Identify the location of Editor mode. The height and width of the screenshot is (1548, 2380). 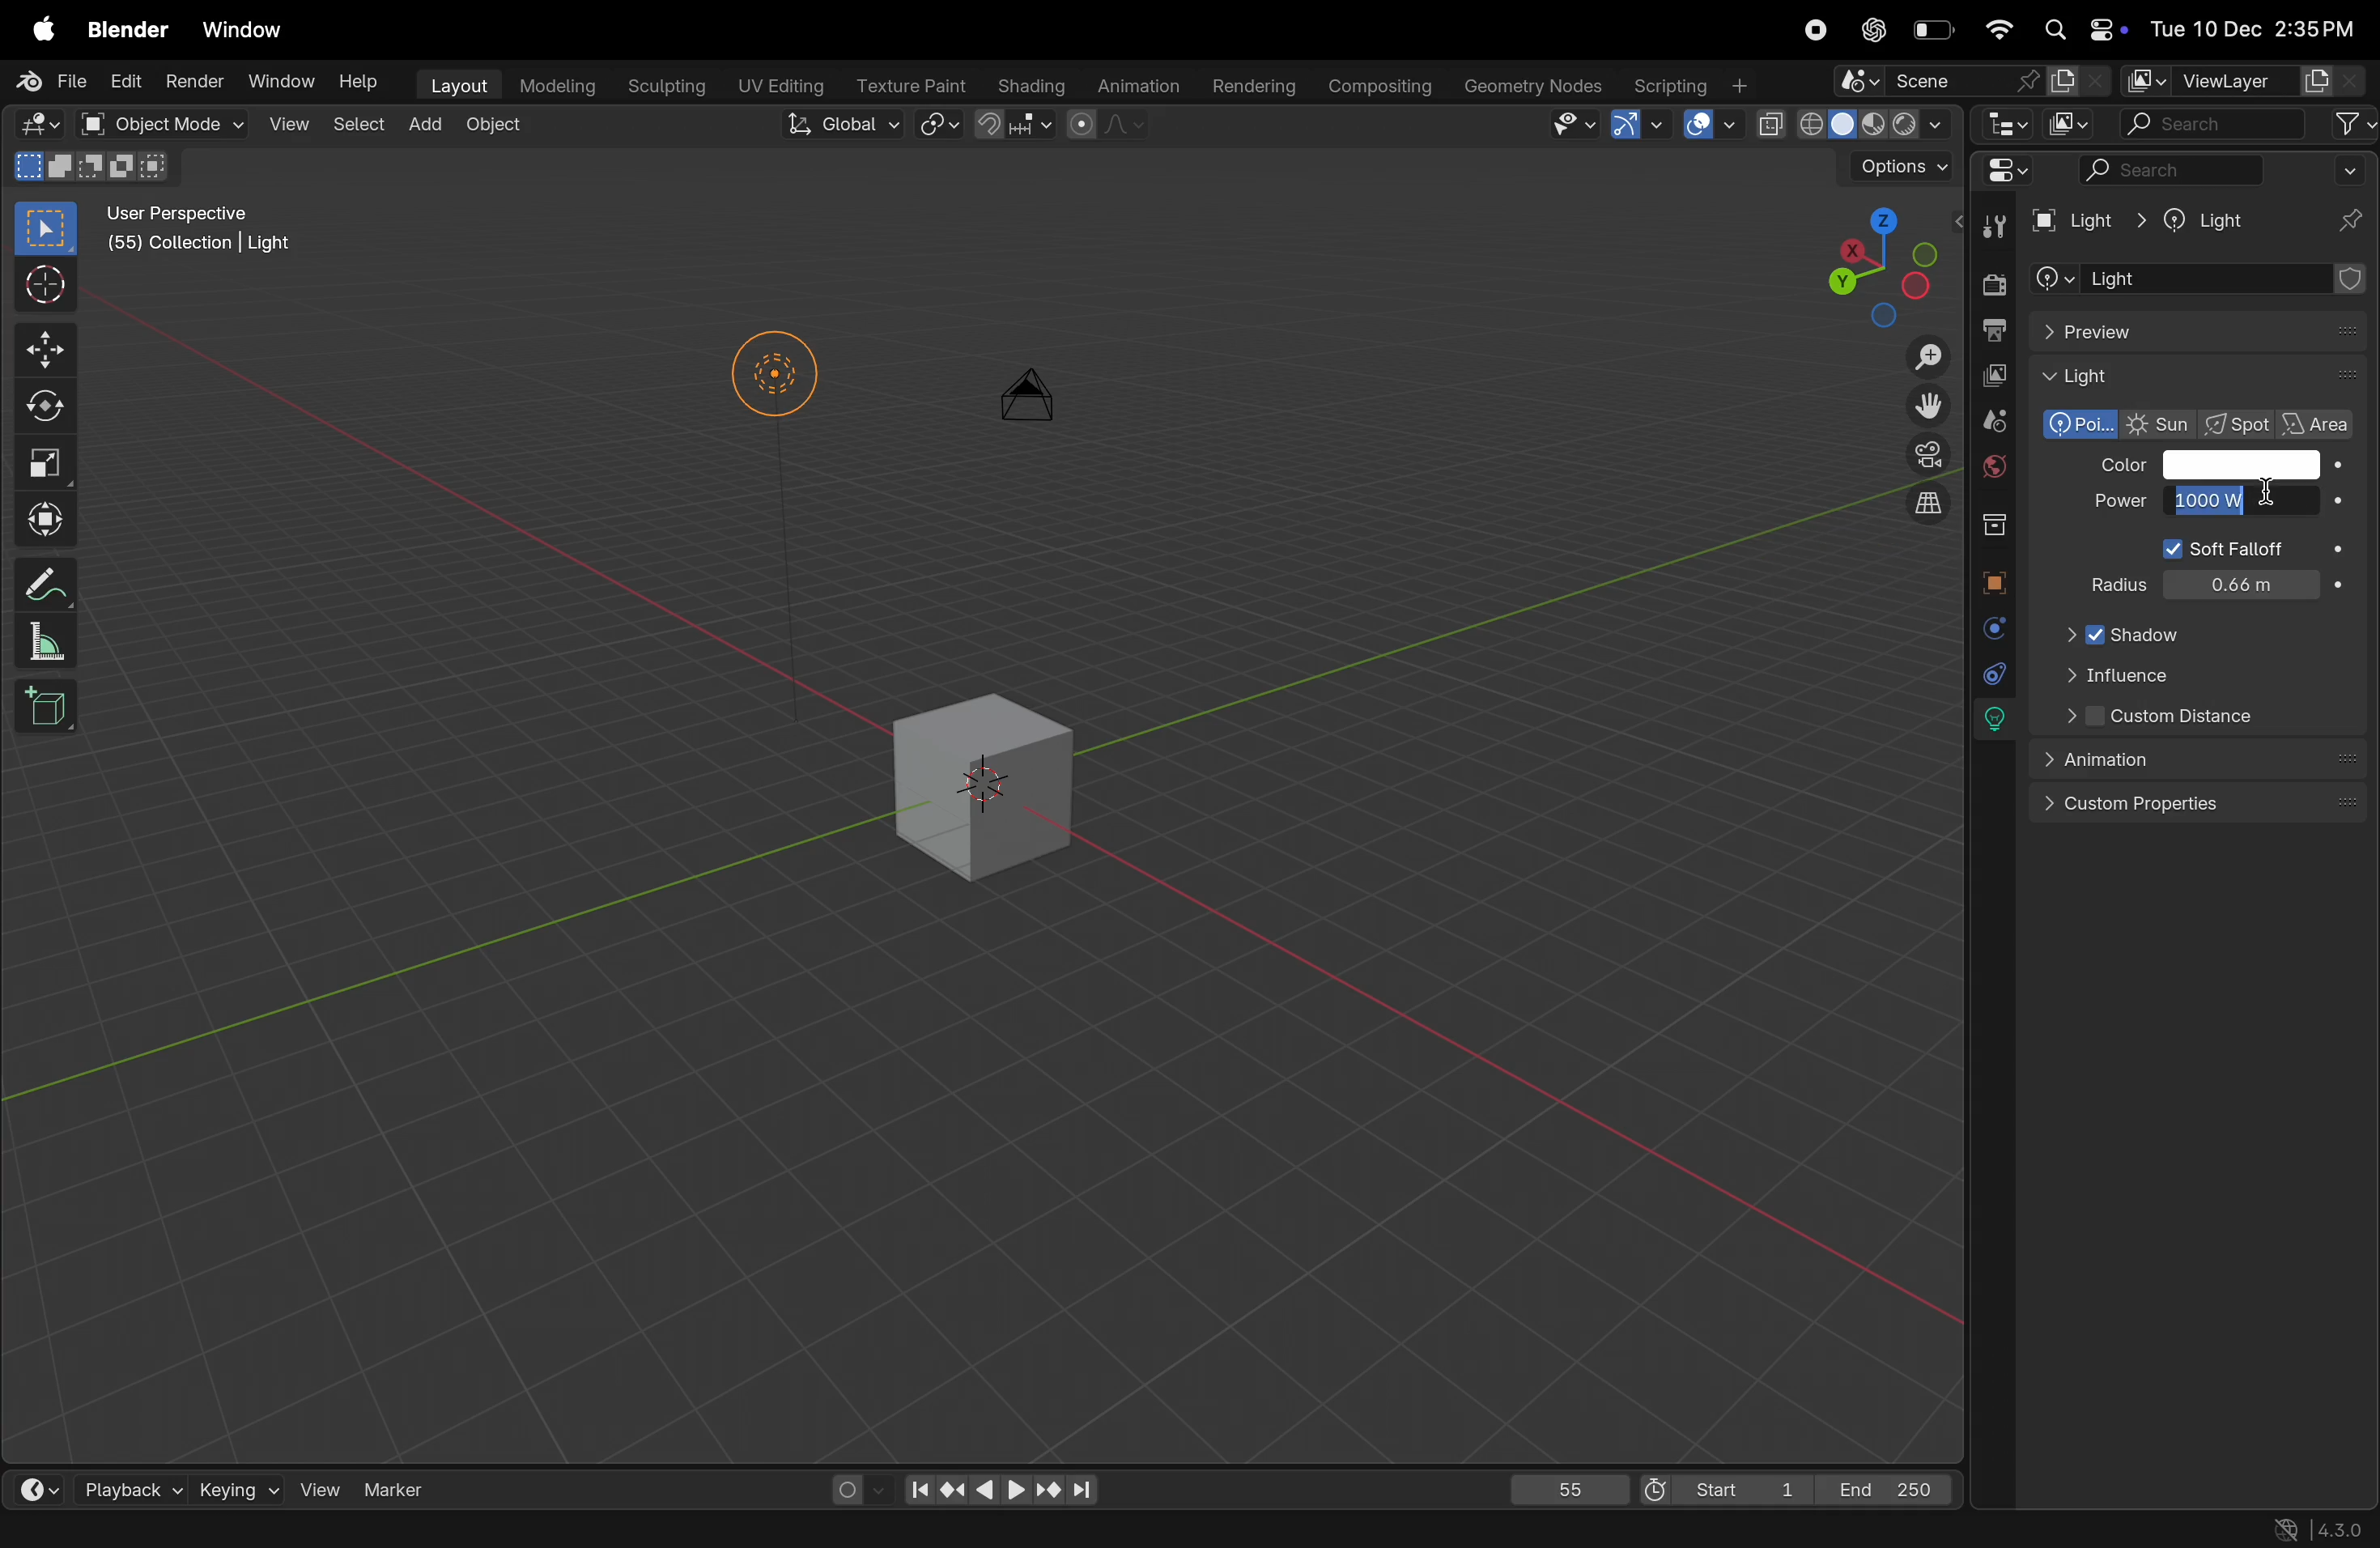
(39, 124).